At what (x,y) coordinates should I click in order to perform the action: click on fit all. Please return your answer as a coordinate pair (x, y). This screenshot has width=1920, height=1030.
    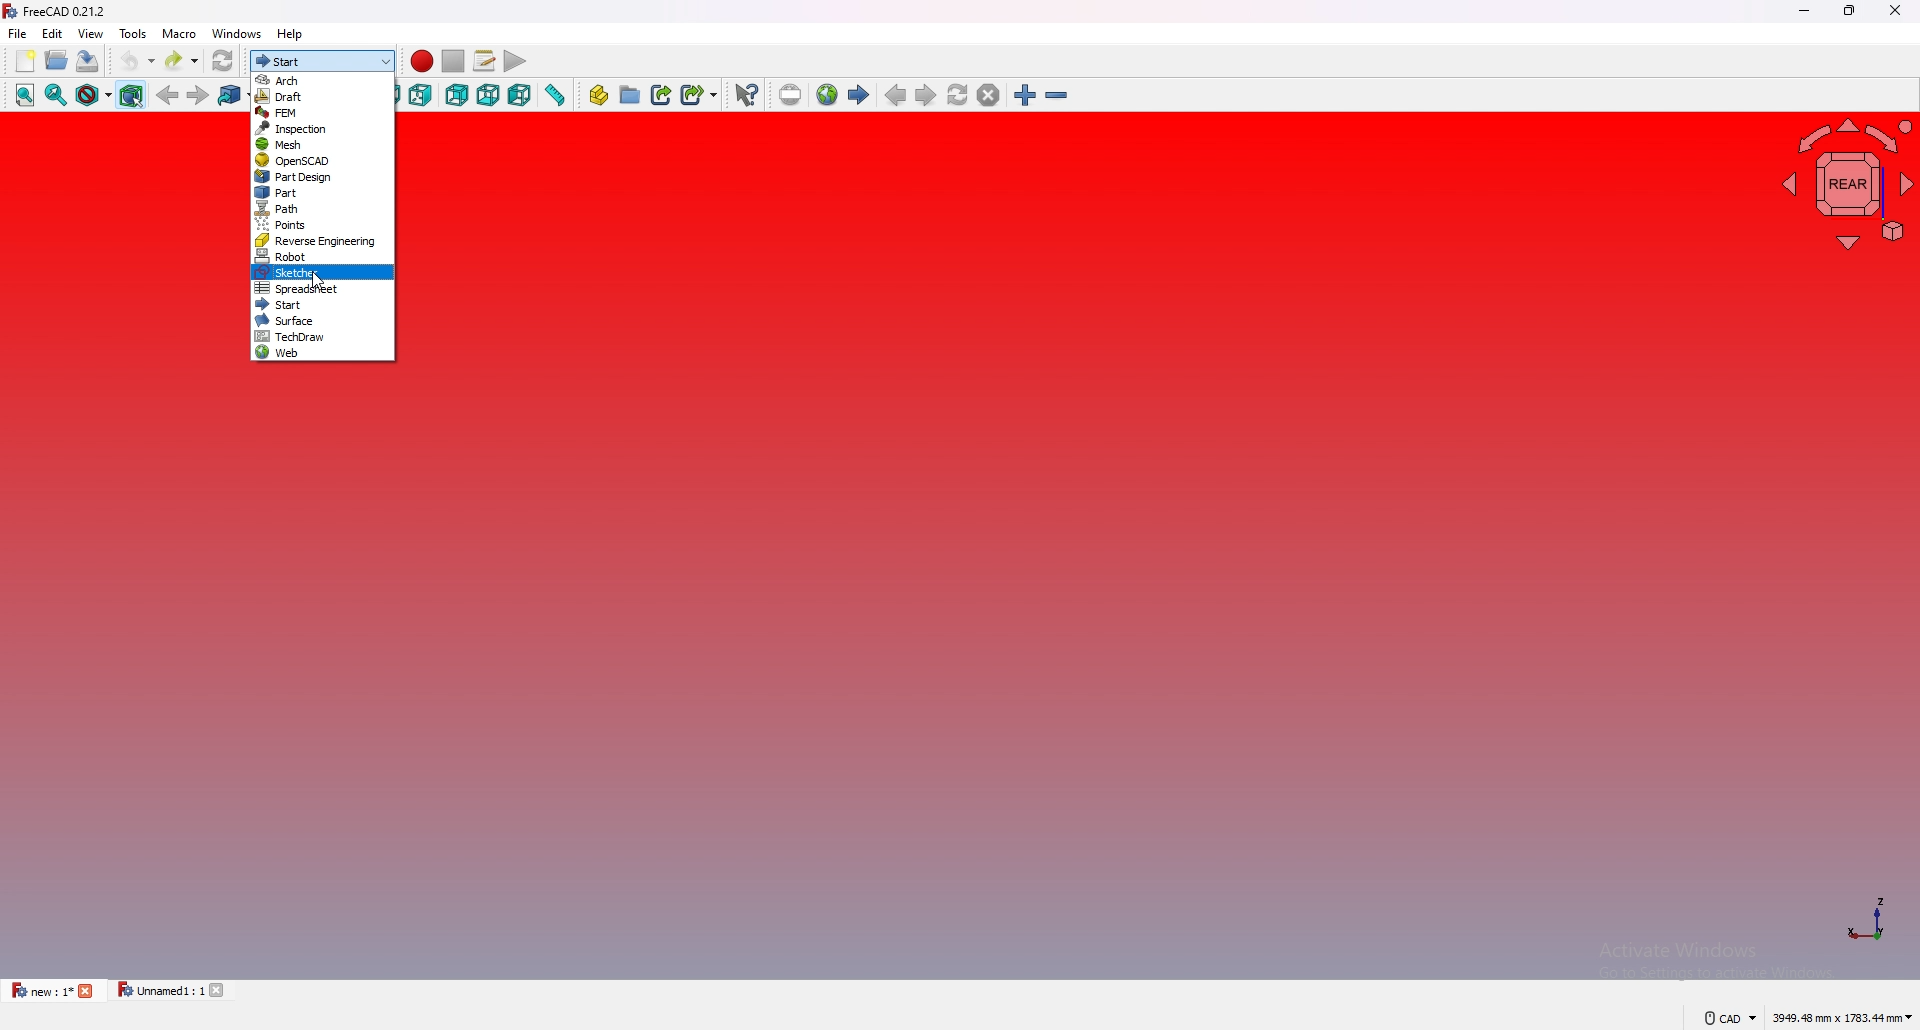
    Looking at the image, I should click on (24, 95).